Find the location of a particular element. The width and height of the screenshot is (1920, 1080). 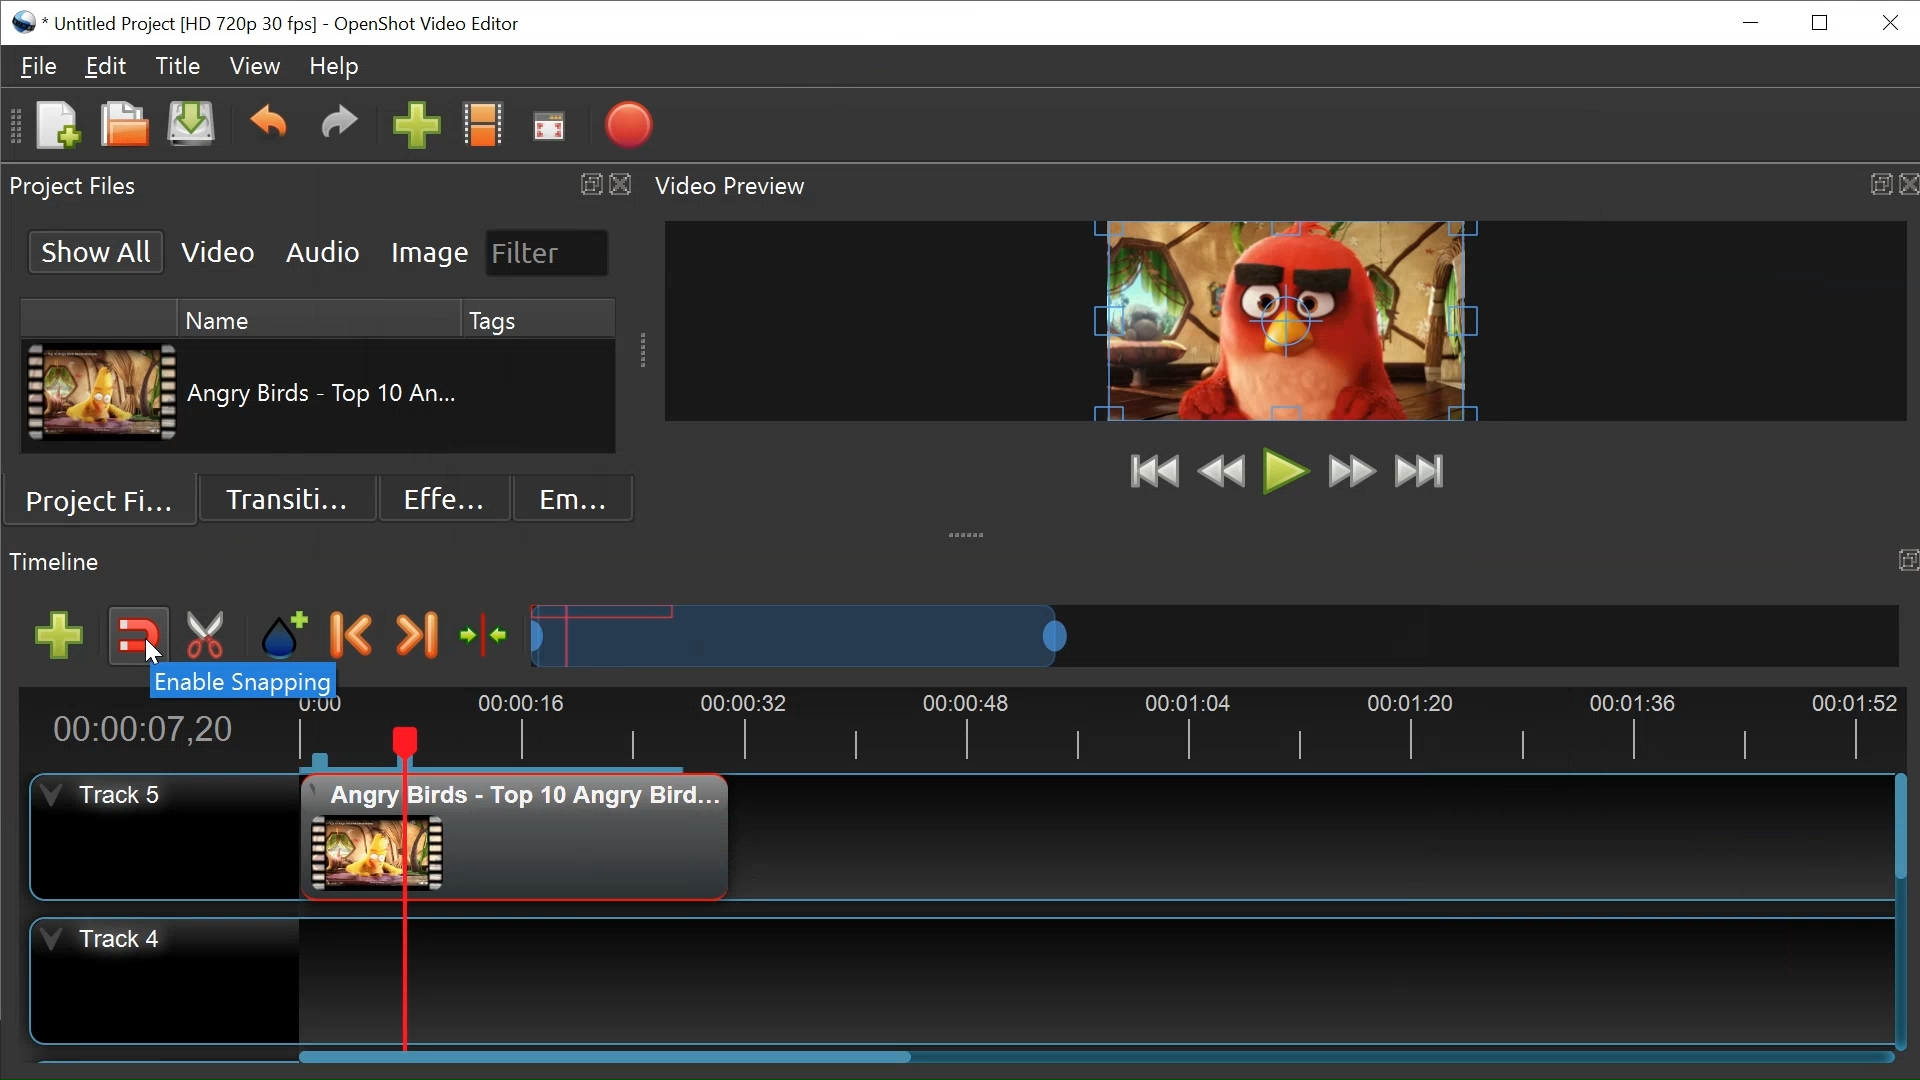

Rewind is located at coordinates (1219, 472).